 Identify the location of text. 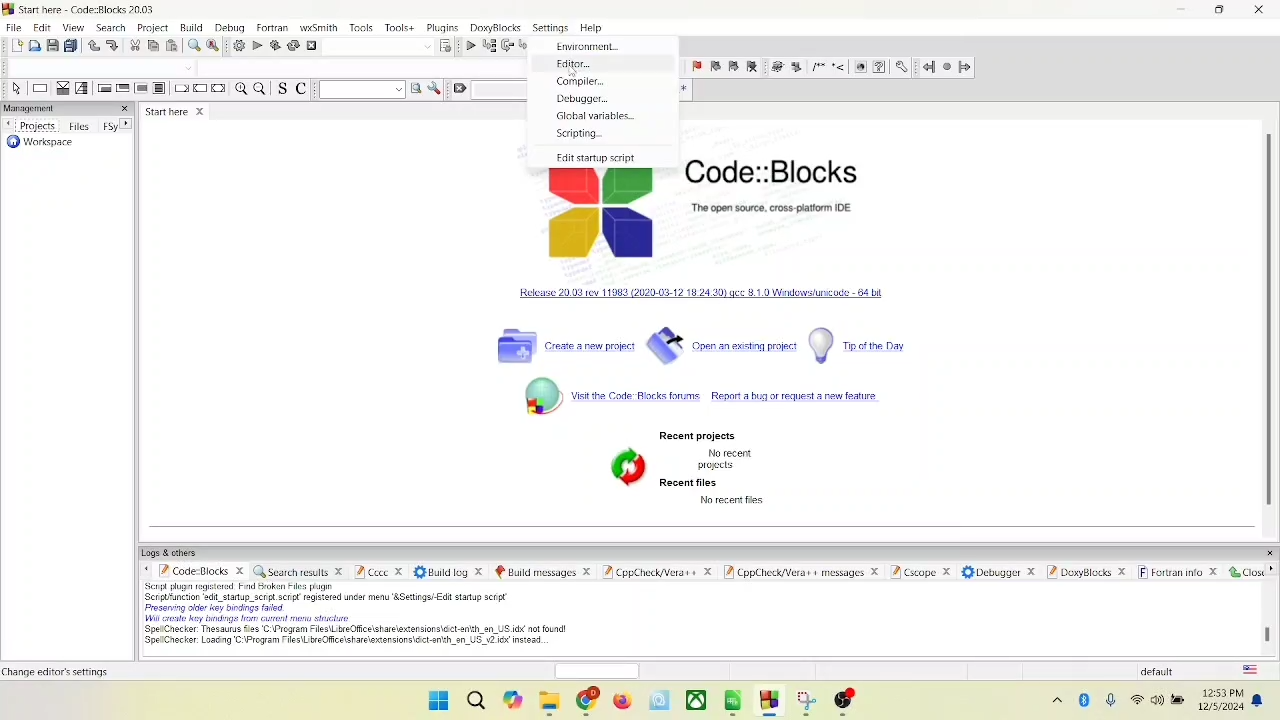
(360, 621).